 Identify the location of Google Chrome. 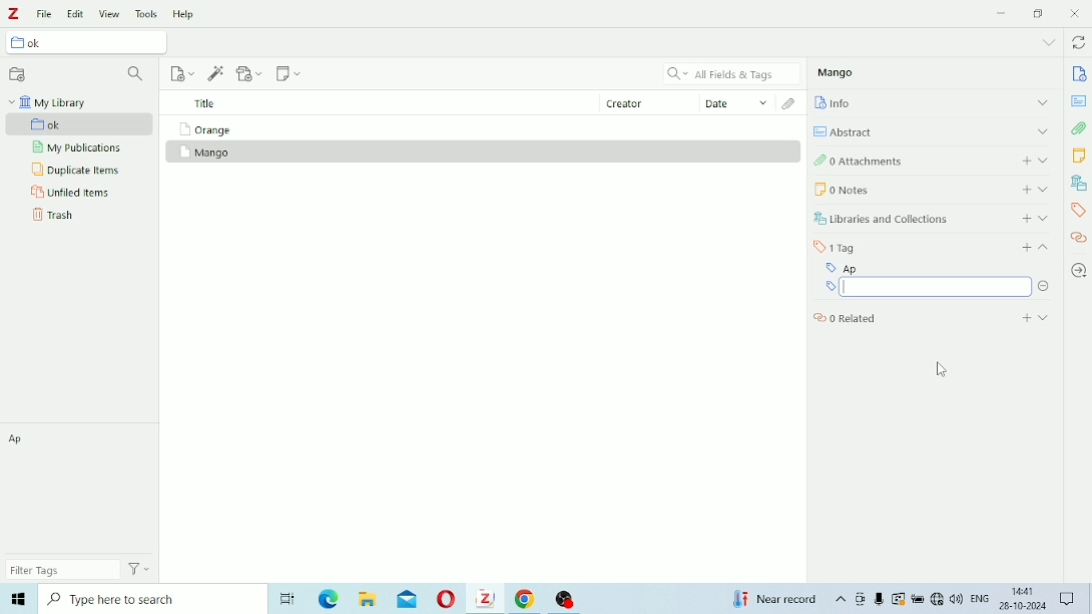
(526, 598).